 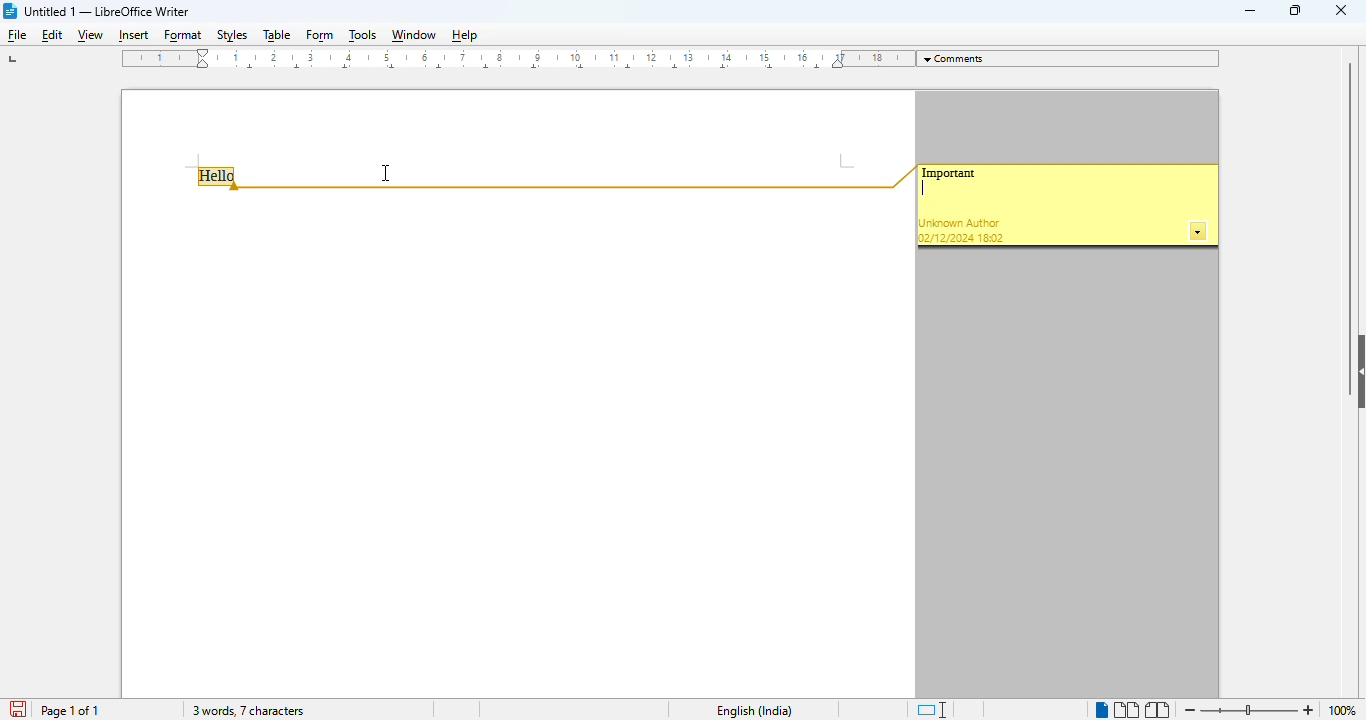 What do you see at coordinates (515, 126) in the screenshot?
I see `workspace` at bounding box center [515, 126].